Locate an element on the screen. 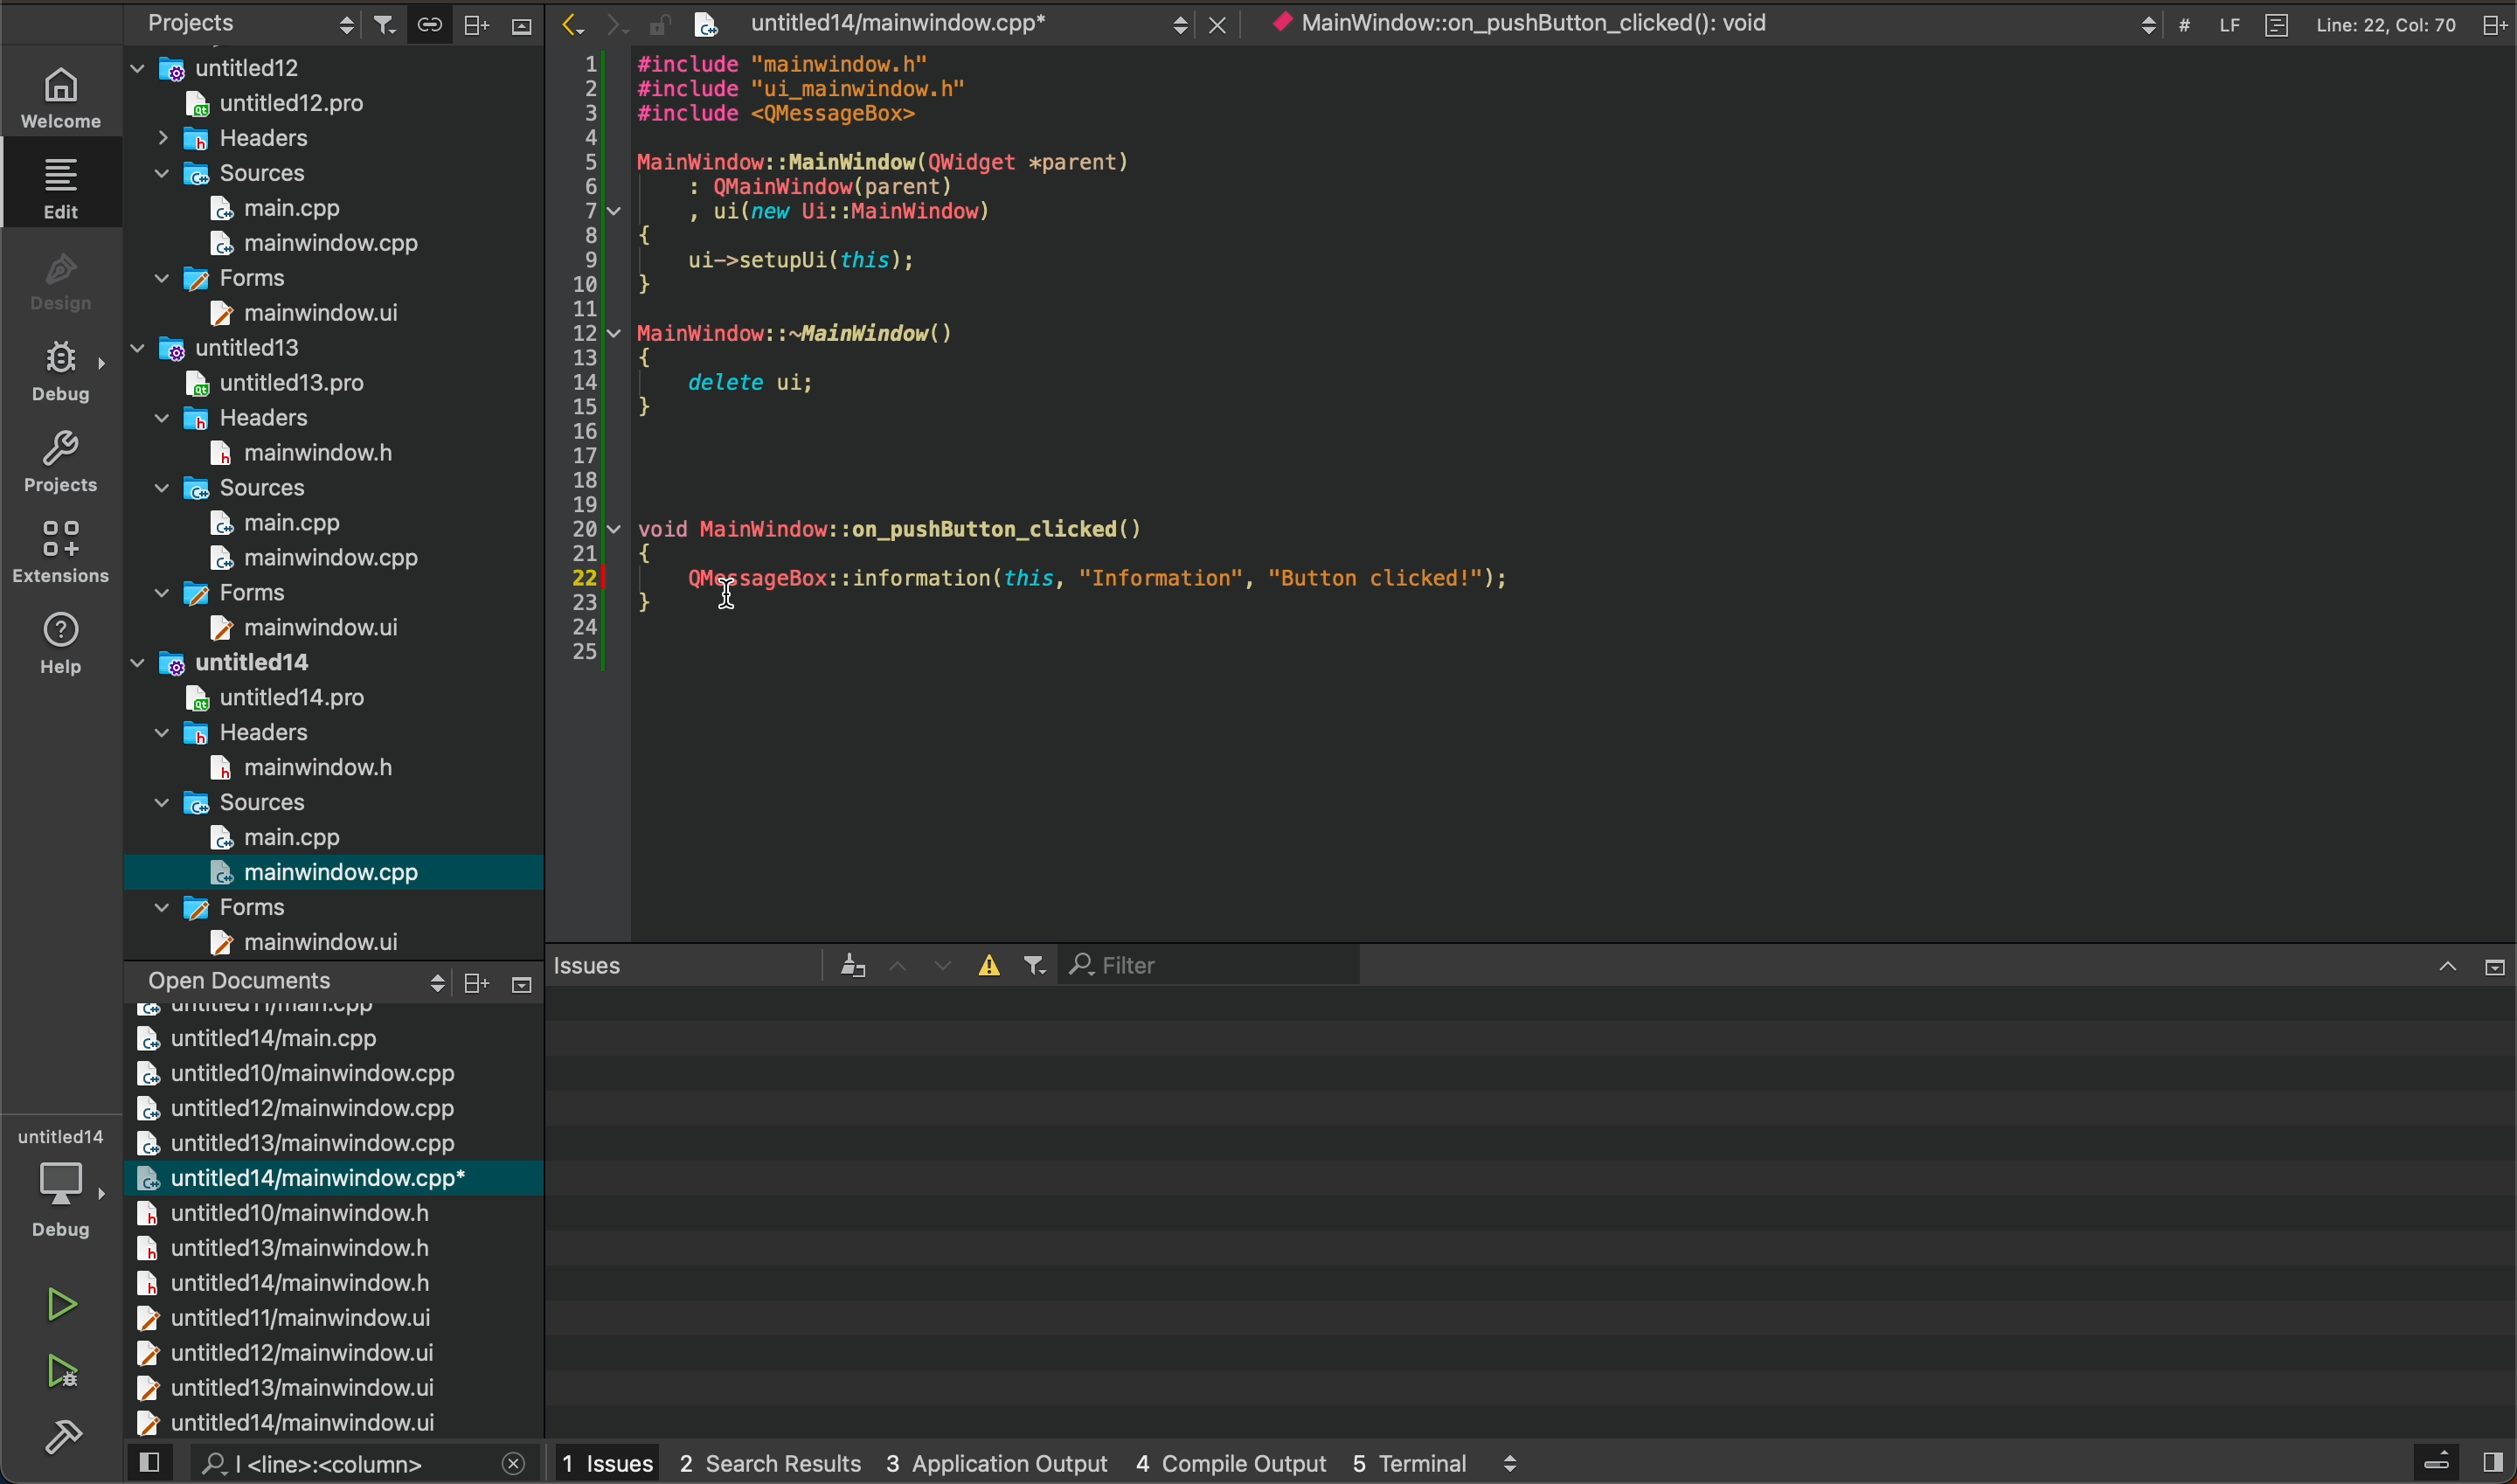  sources is located at coordinates (244, 801).